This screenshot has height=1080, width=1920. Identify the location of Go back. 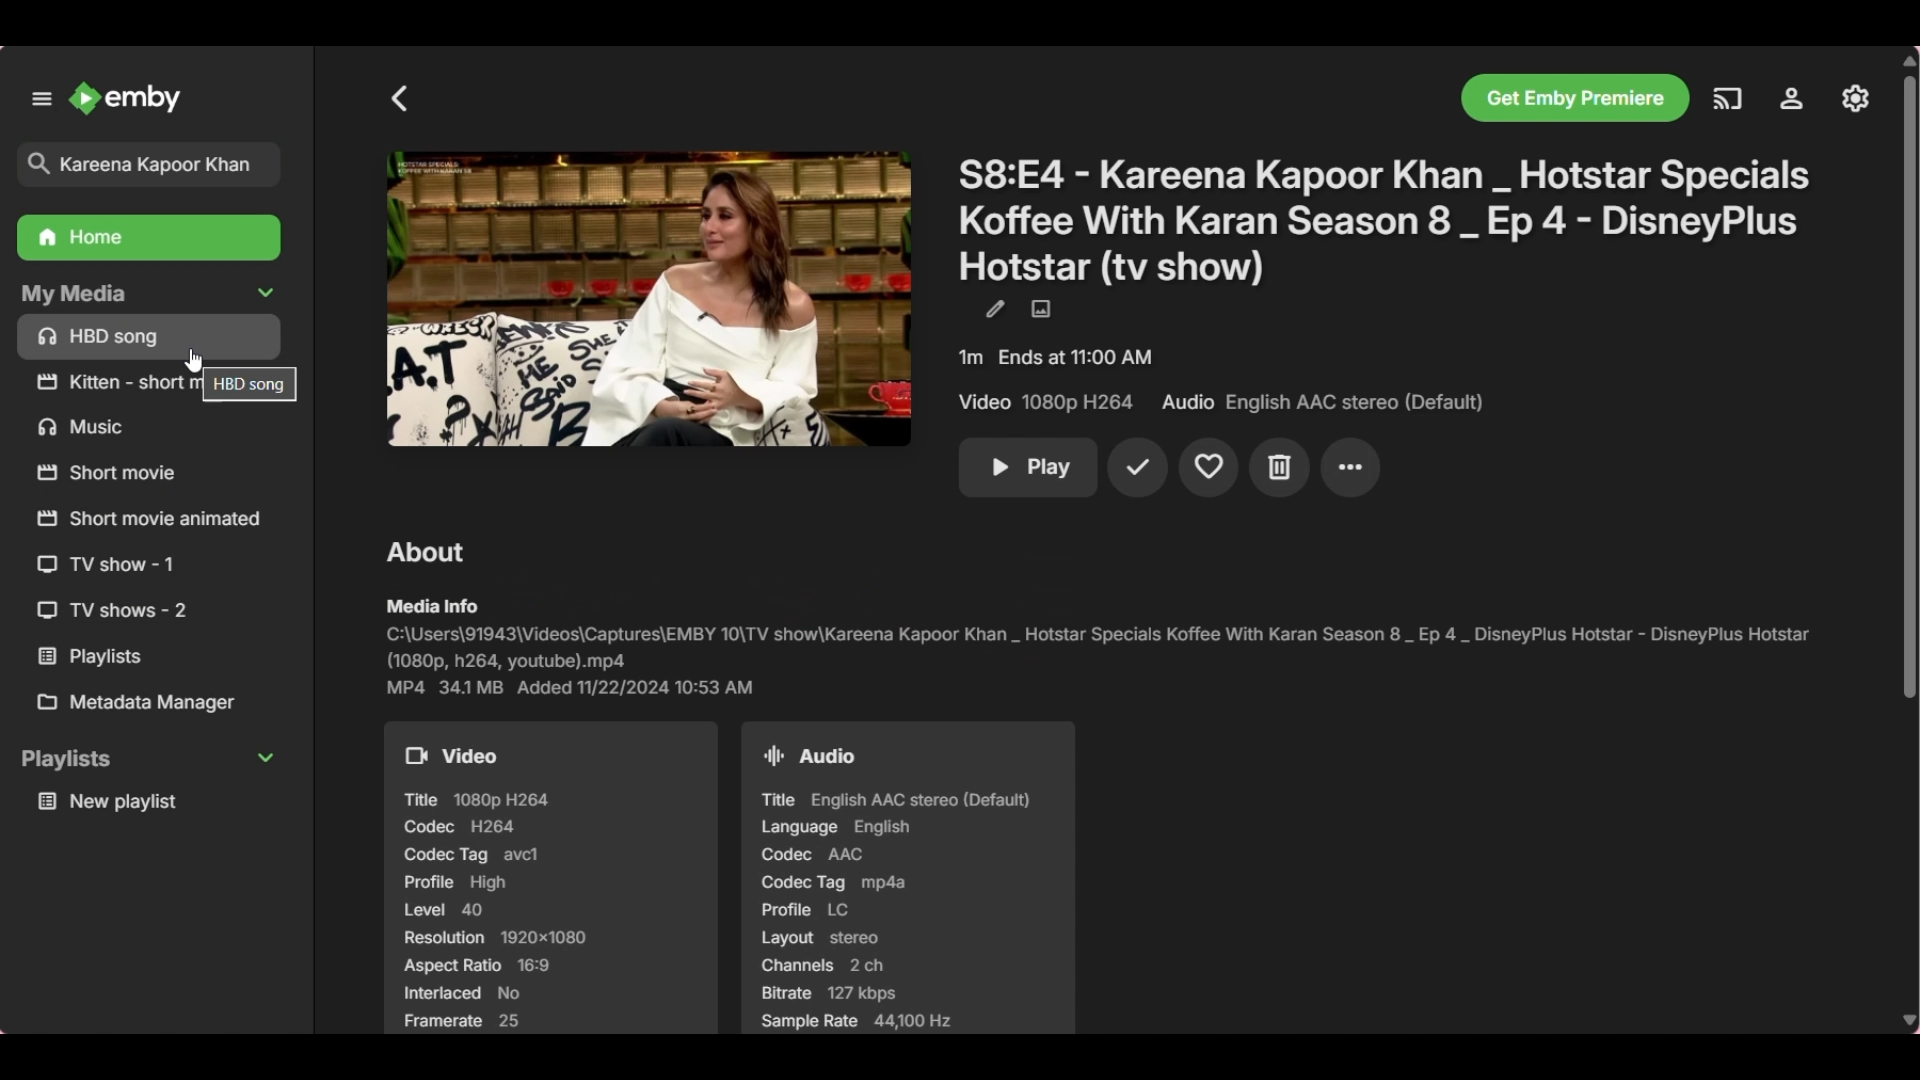
(399, 97).